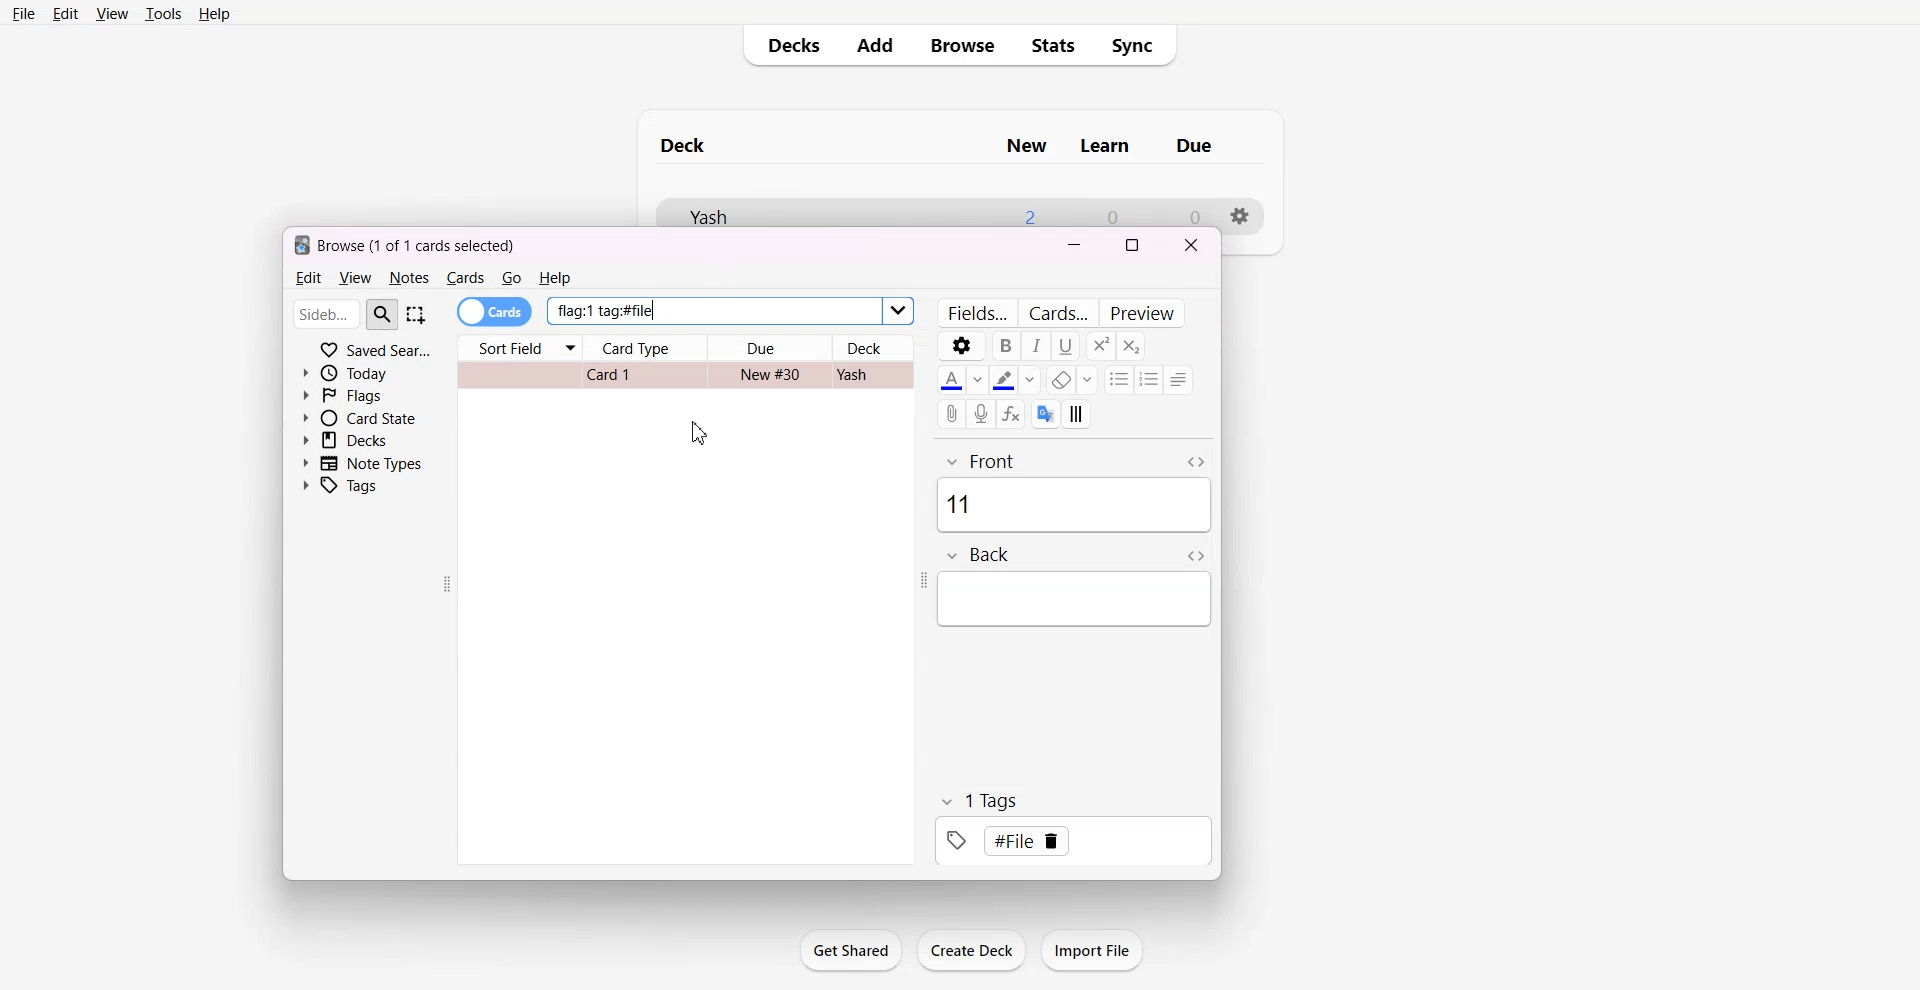 The height and width of the screenshot is (990, 1920). What do you see at coordinates (343, 314) in the screenshot?
I see `Search bar` at bounding box center [343, 314].